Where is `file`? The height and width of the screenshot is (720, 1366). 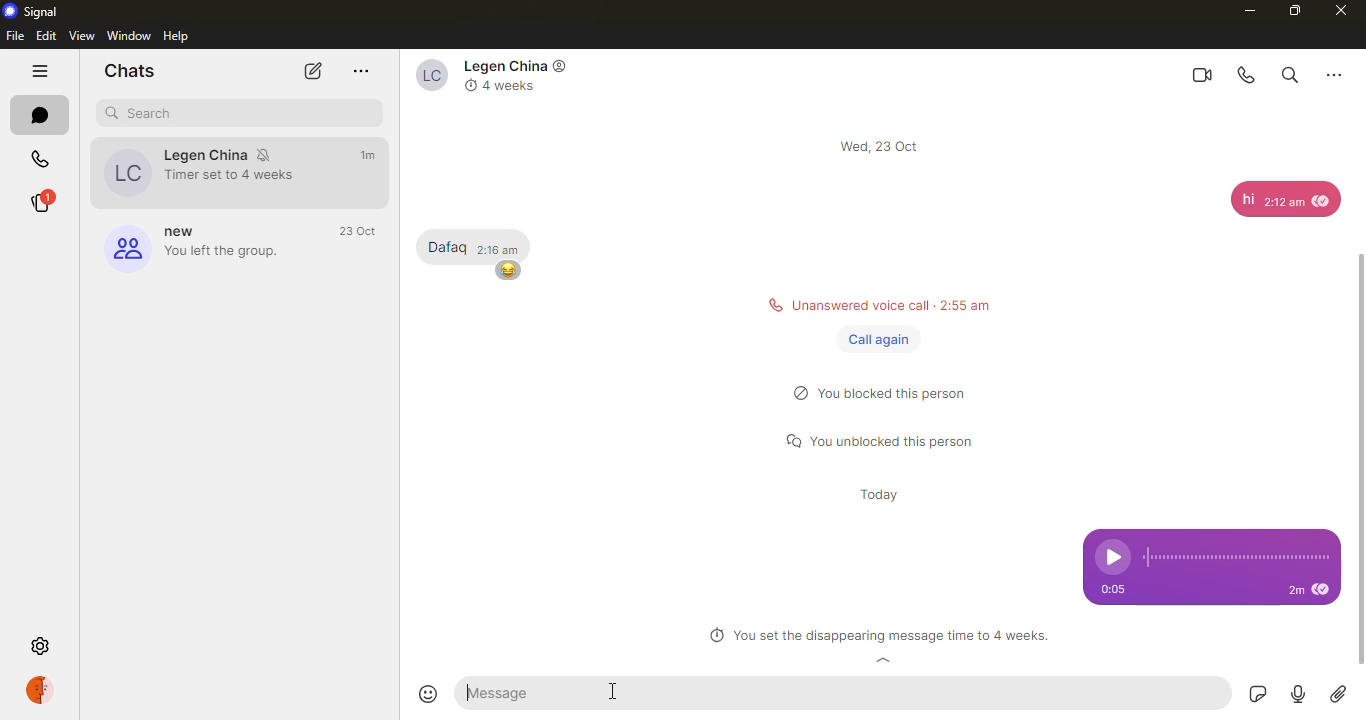 file is located at coordinates (15, 36).